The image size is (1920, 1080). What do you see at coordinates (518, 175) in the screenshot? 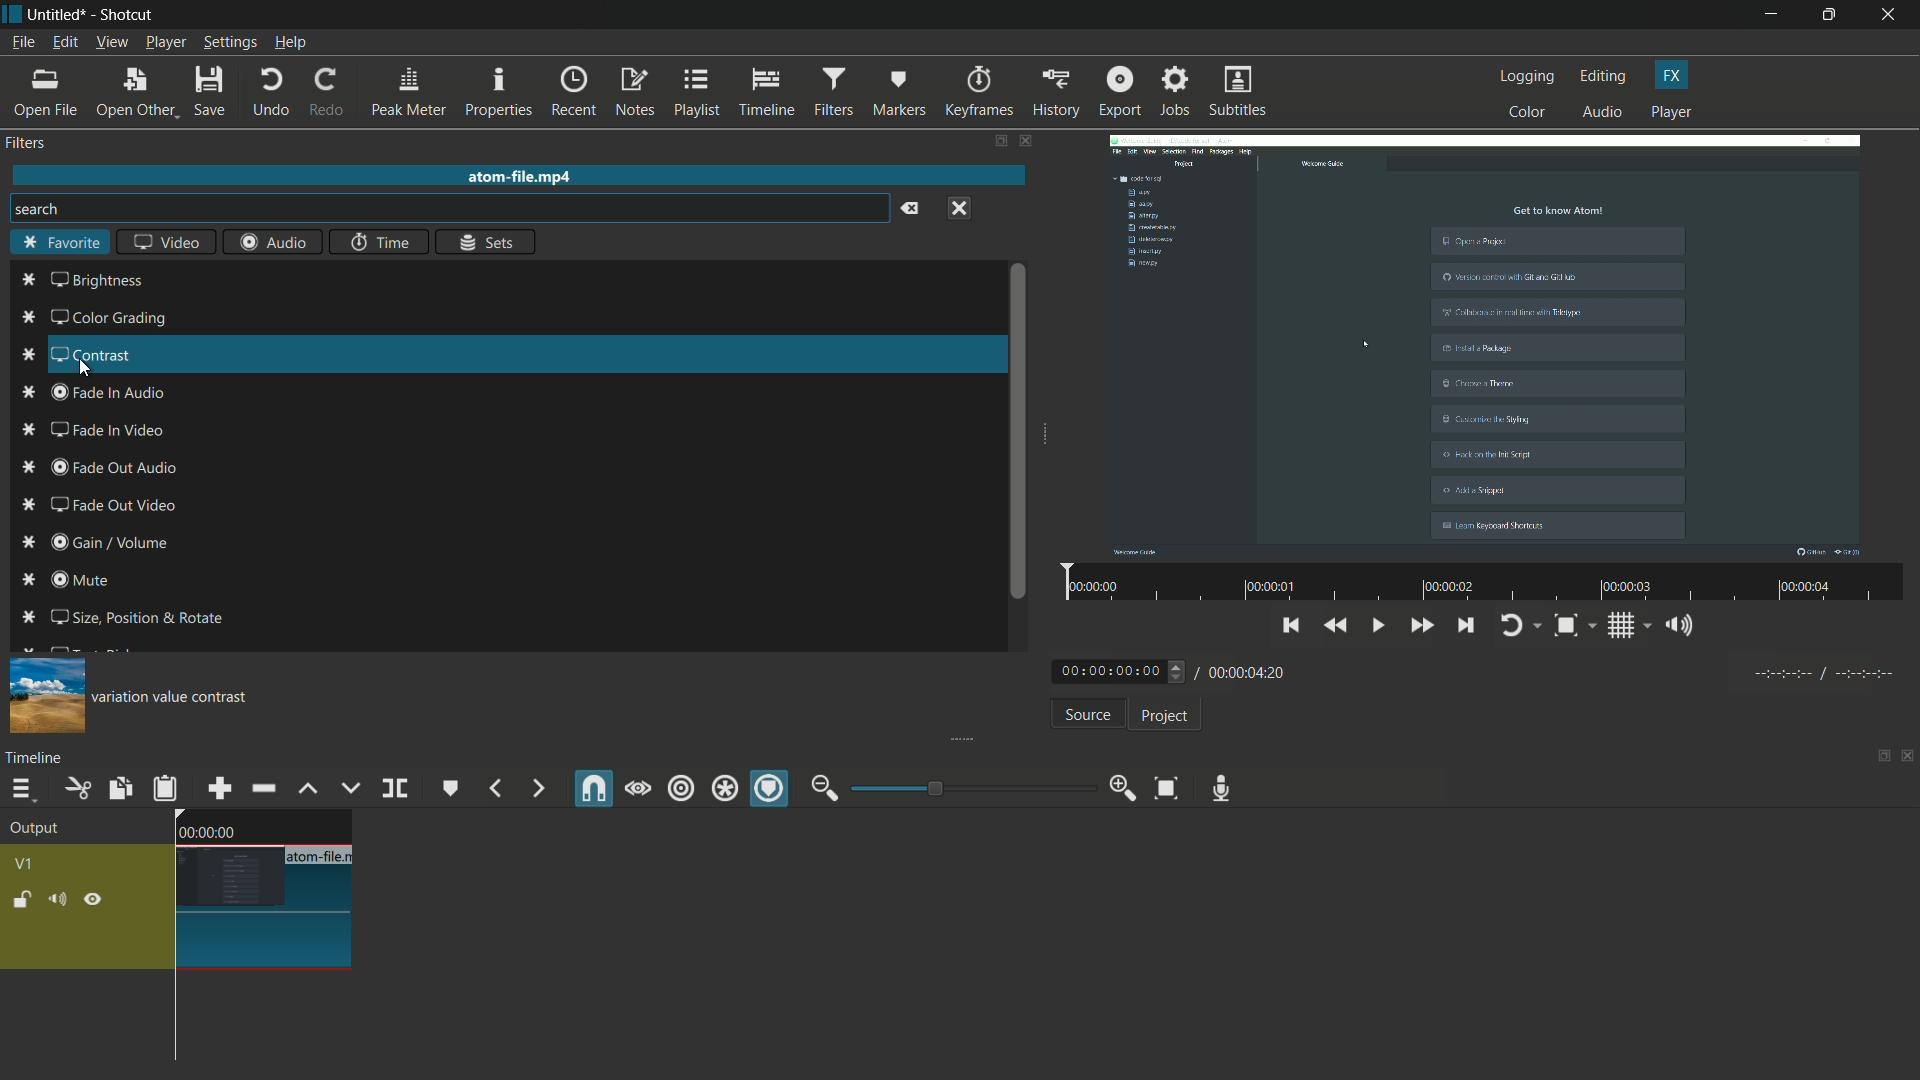
I see `atom-file.mp4` at bounding box center [518, 175].